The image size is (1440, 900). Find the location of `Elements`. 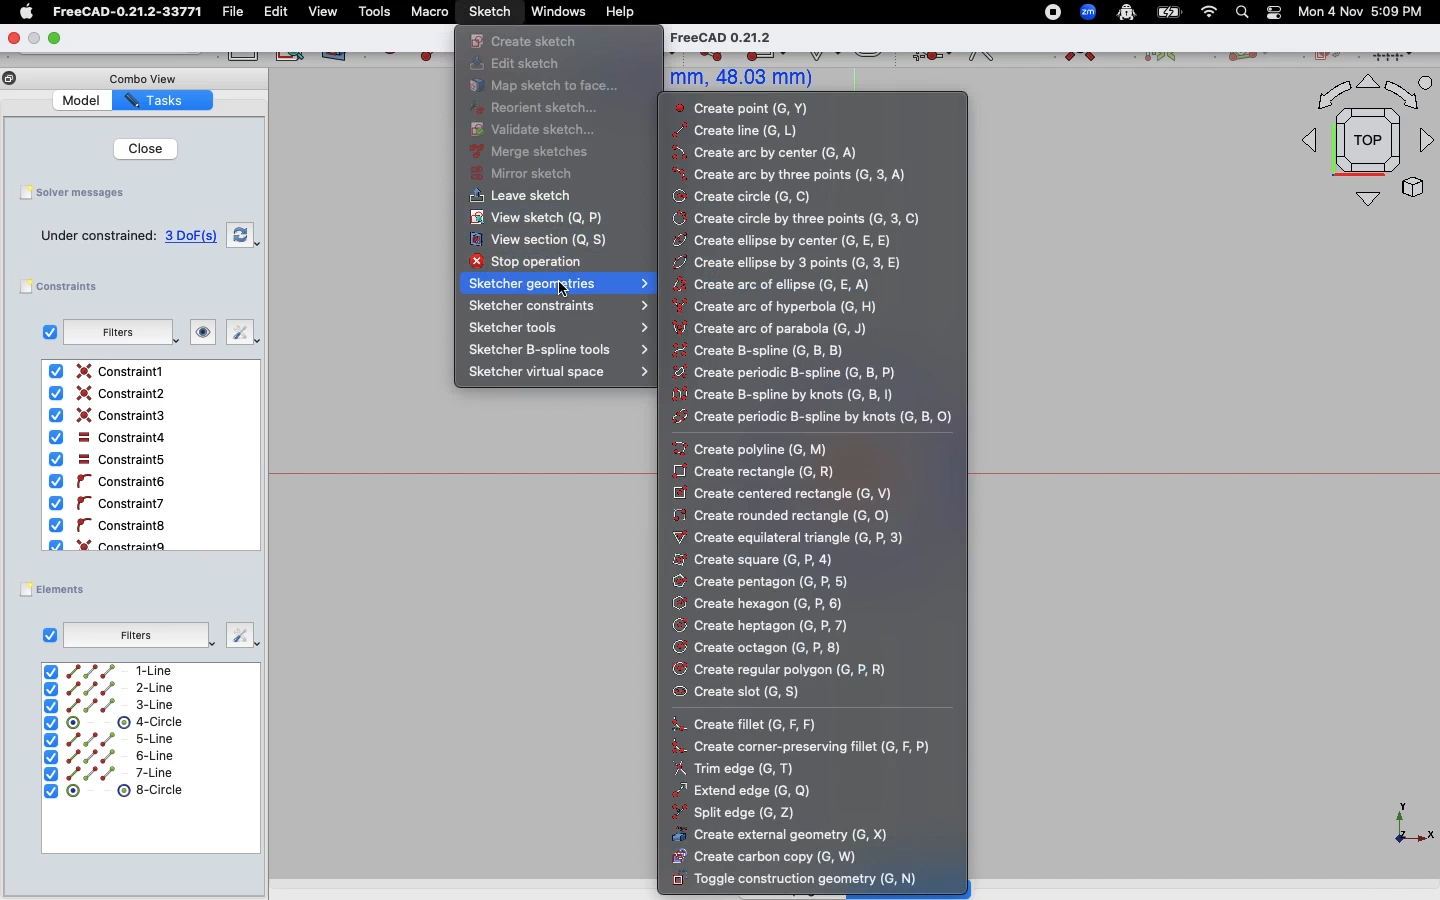

Elements is located at coordinates (58, 589).